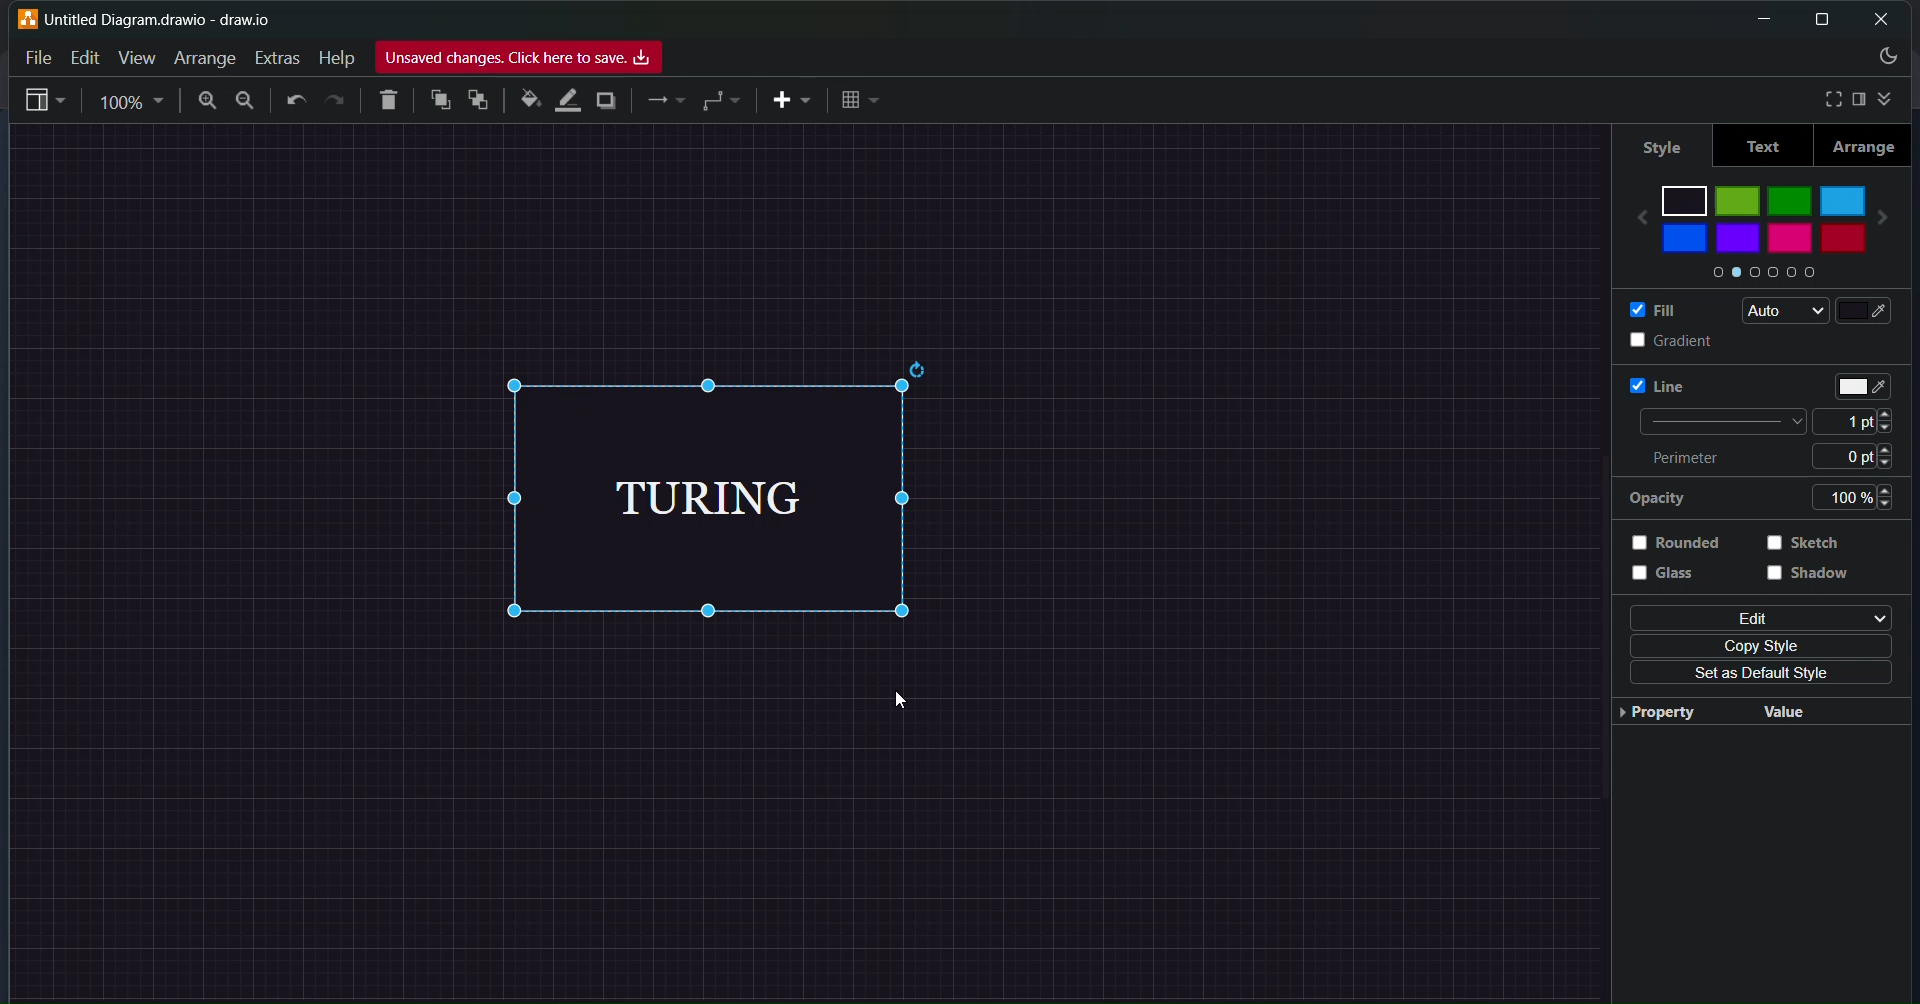  What do you see at coordinates (1755, 617) in the screenshot?
I see `edit` at bounding box center [1755, 617].